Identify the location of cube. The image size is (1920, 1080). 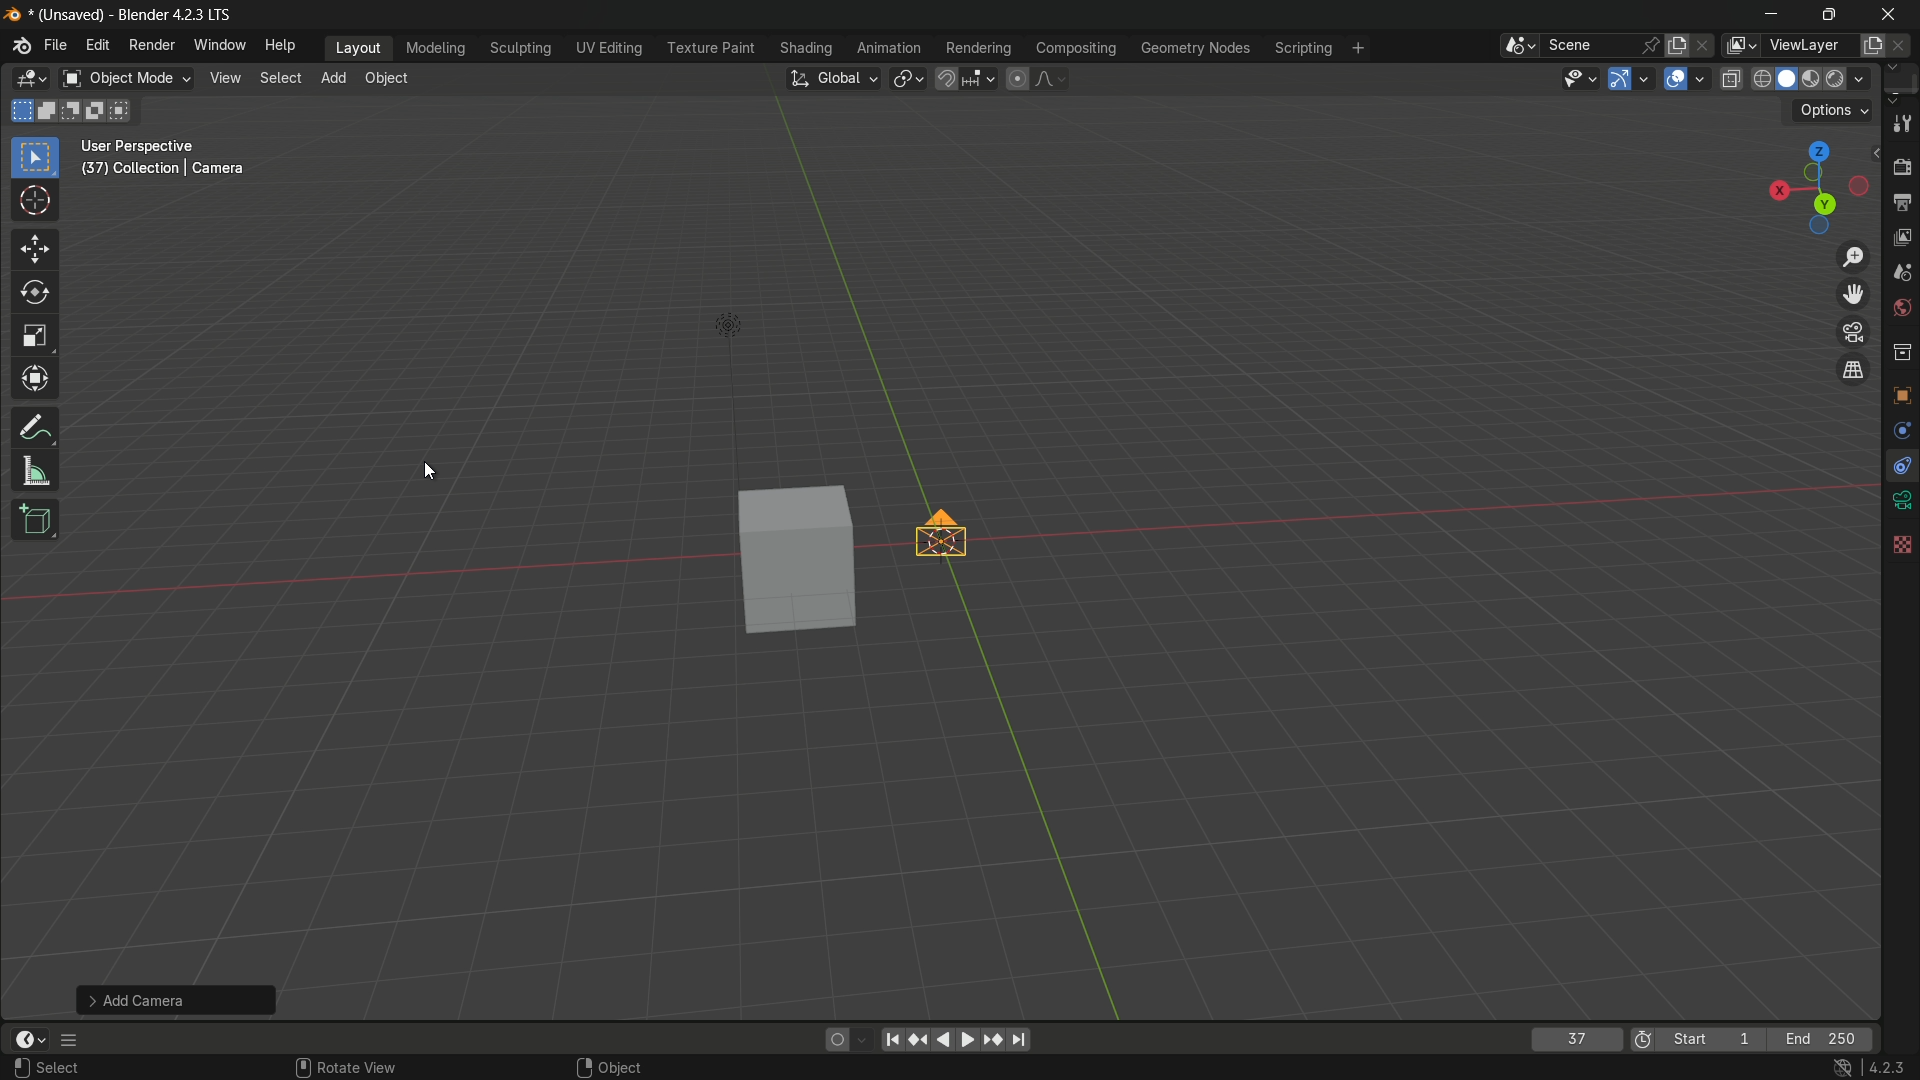
(788, 563).